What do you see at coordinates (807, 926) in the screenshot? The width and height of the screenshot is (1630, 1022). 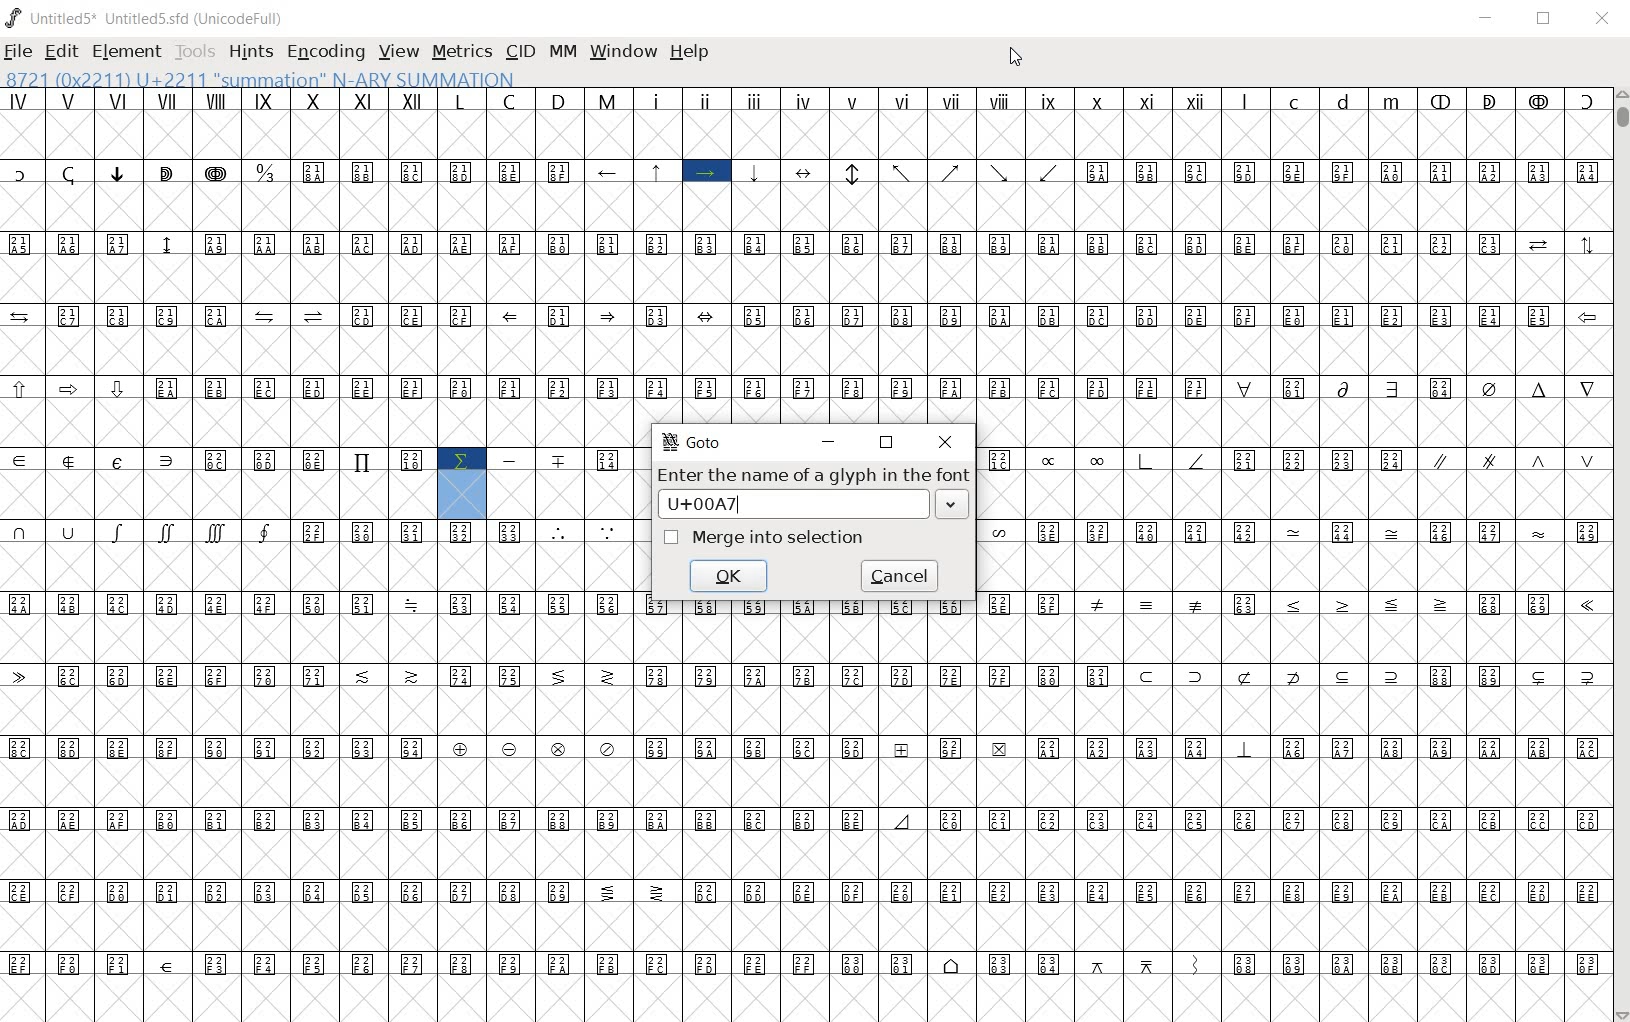 I see `empty cells` at bounding box center [807, 926].